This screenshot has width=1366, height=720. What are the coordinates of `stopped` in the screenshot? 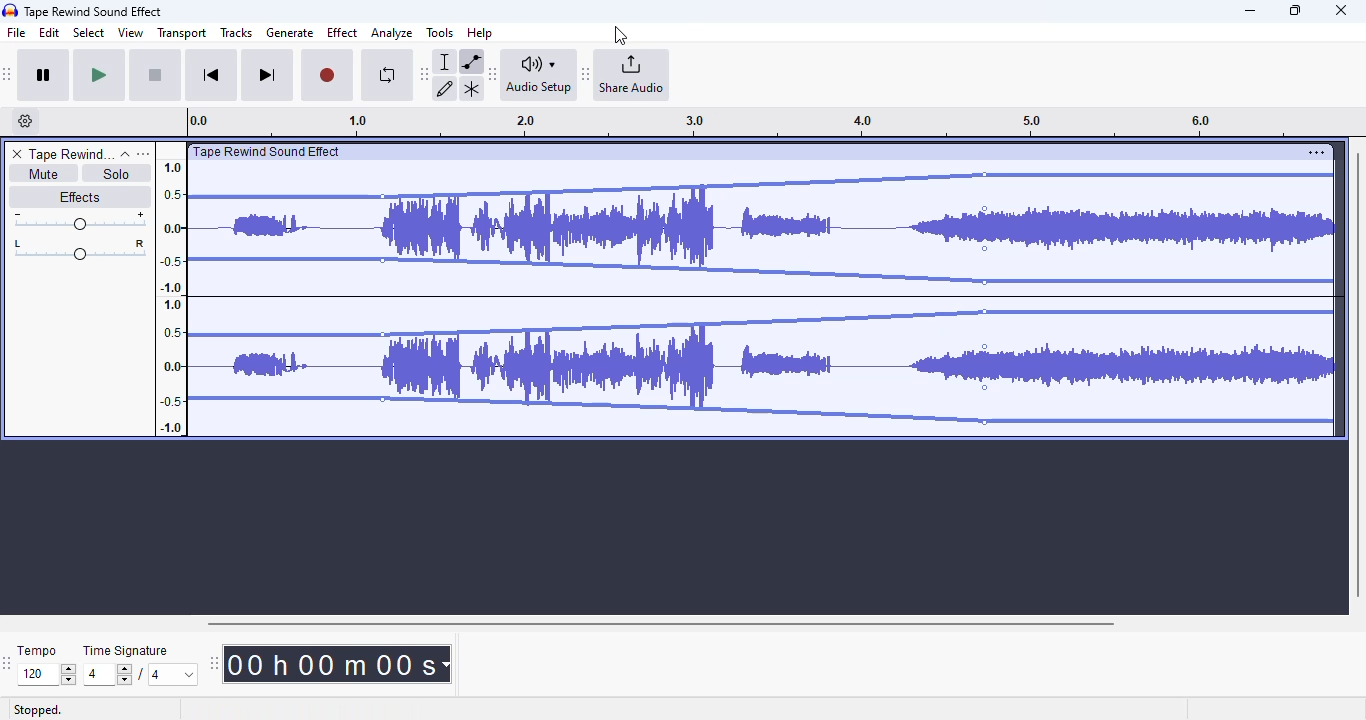 It's located at (38, 711).